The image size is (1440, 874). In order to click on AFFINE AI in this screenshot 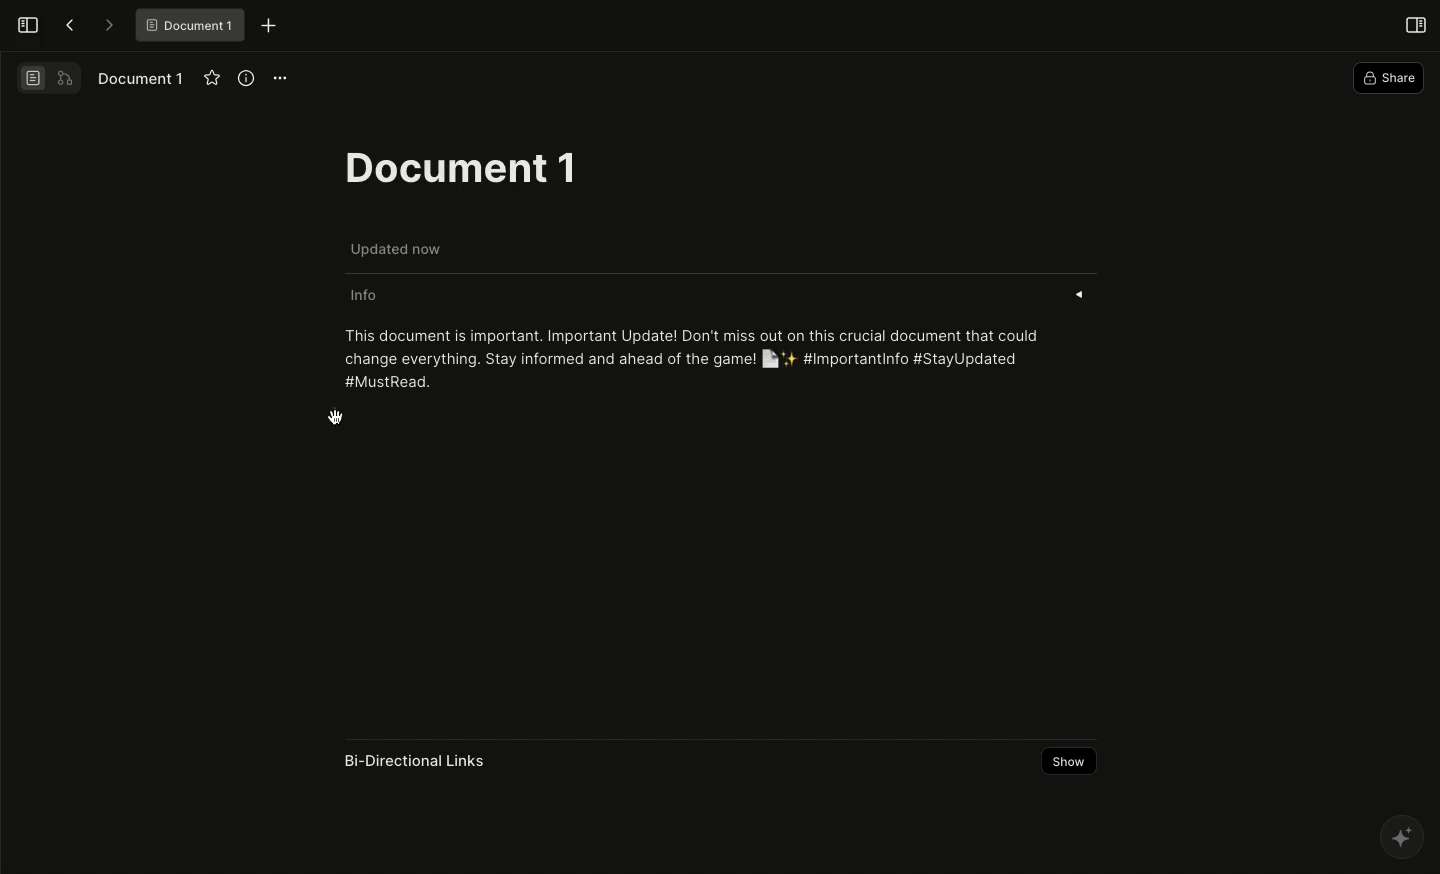, I will do `click(1399, 838)`.